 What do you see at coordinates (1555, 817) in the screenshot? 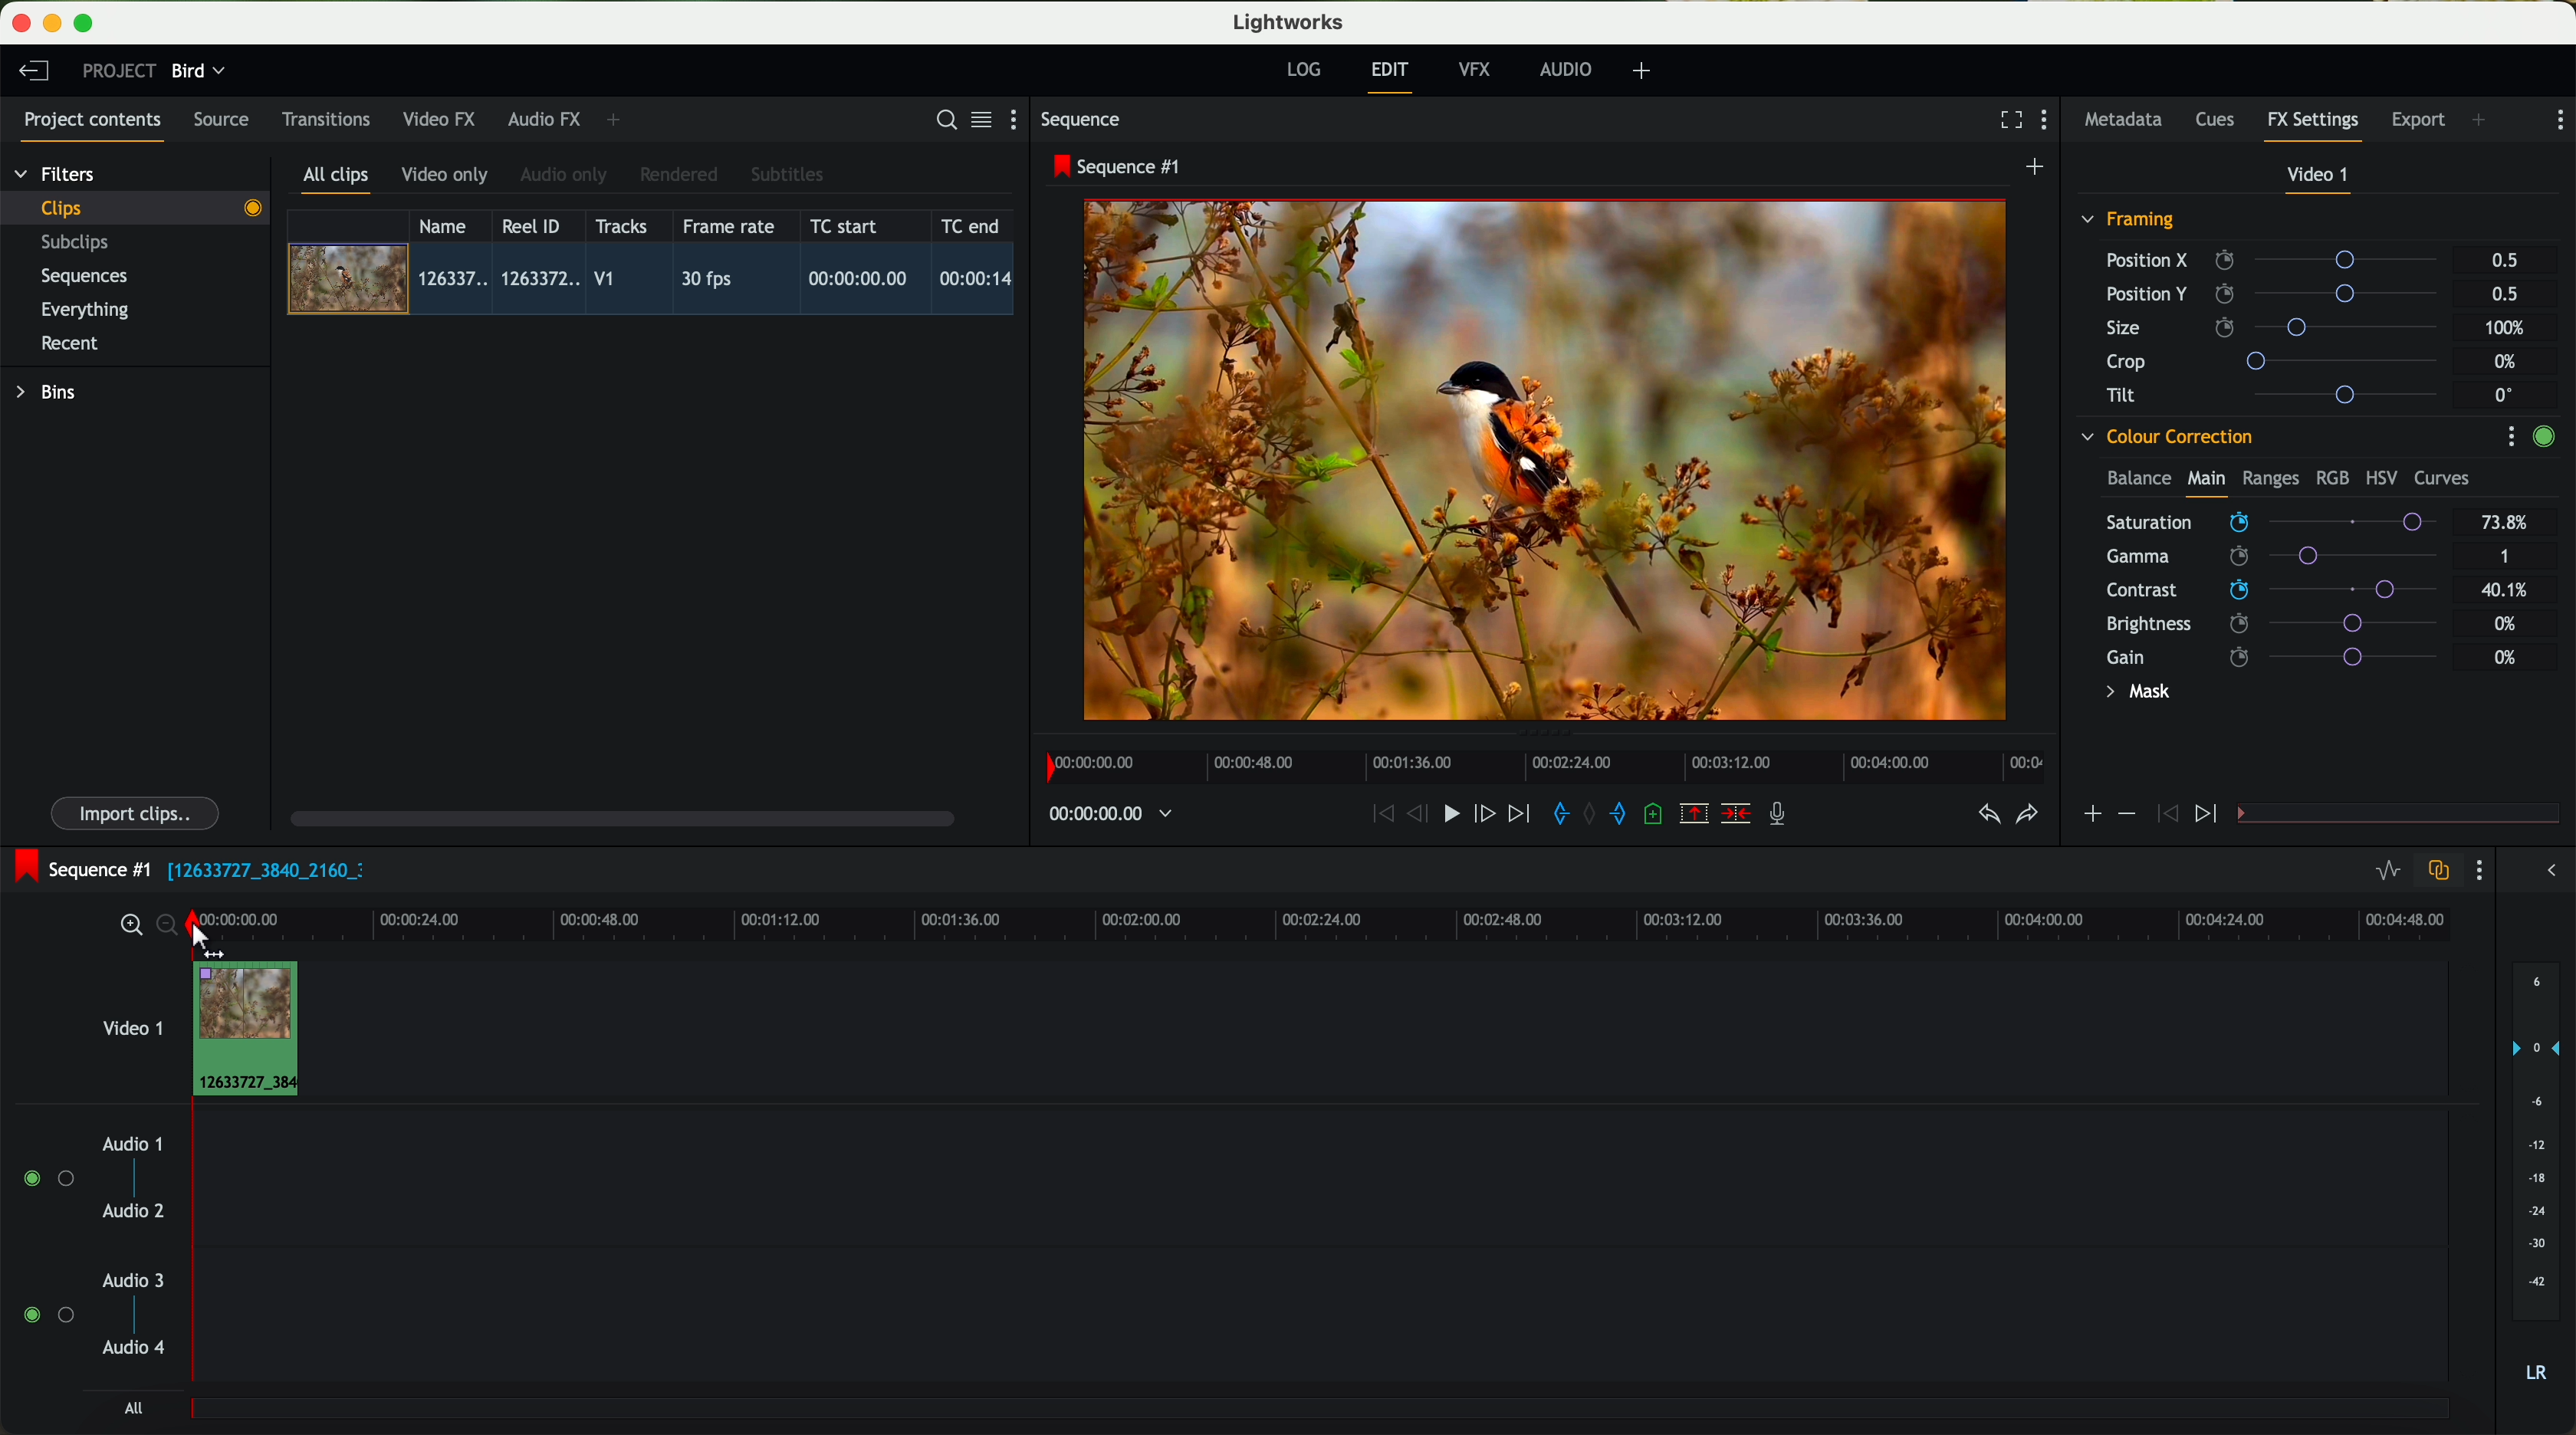
I see `add 'in' mark` at bounding box center [1555, 817].